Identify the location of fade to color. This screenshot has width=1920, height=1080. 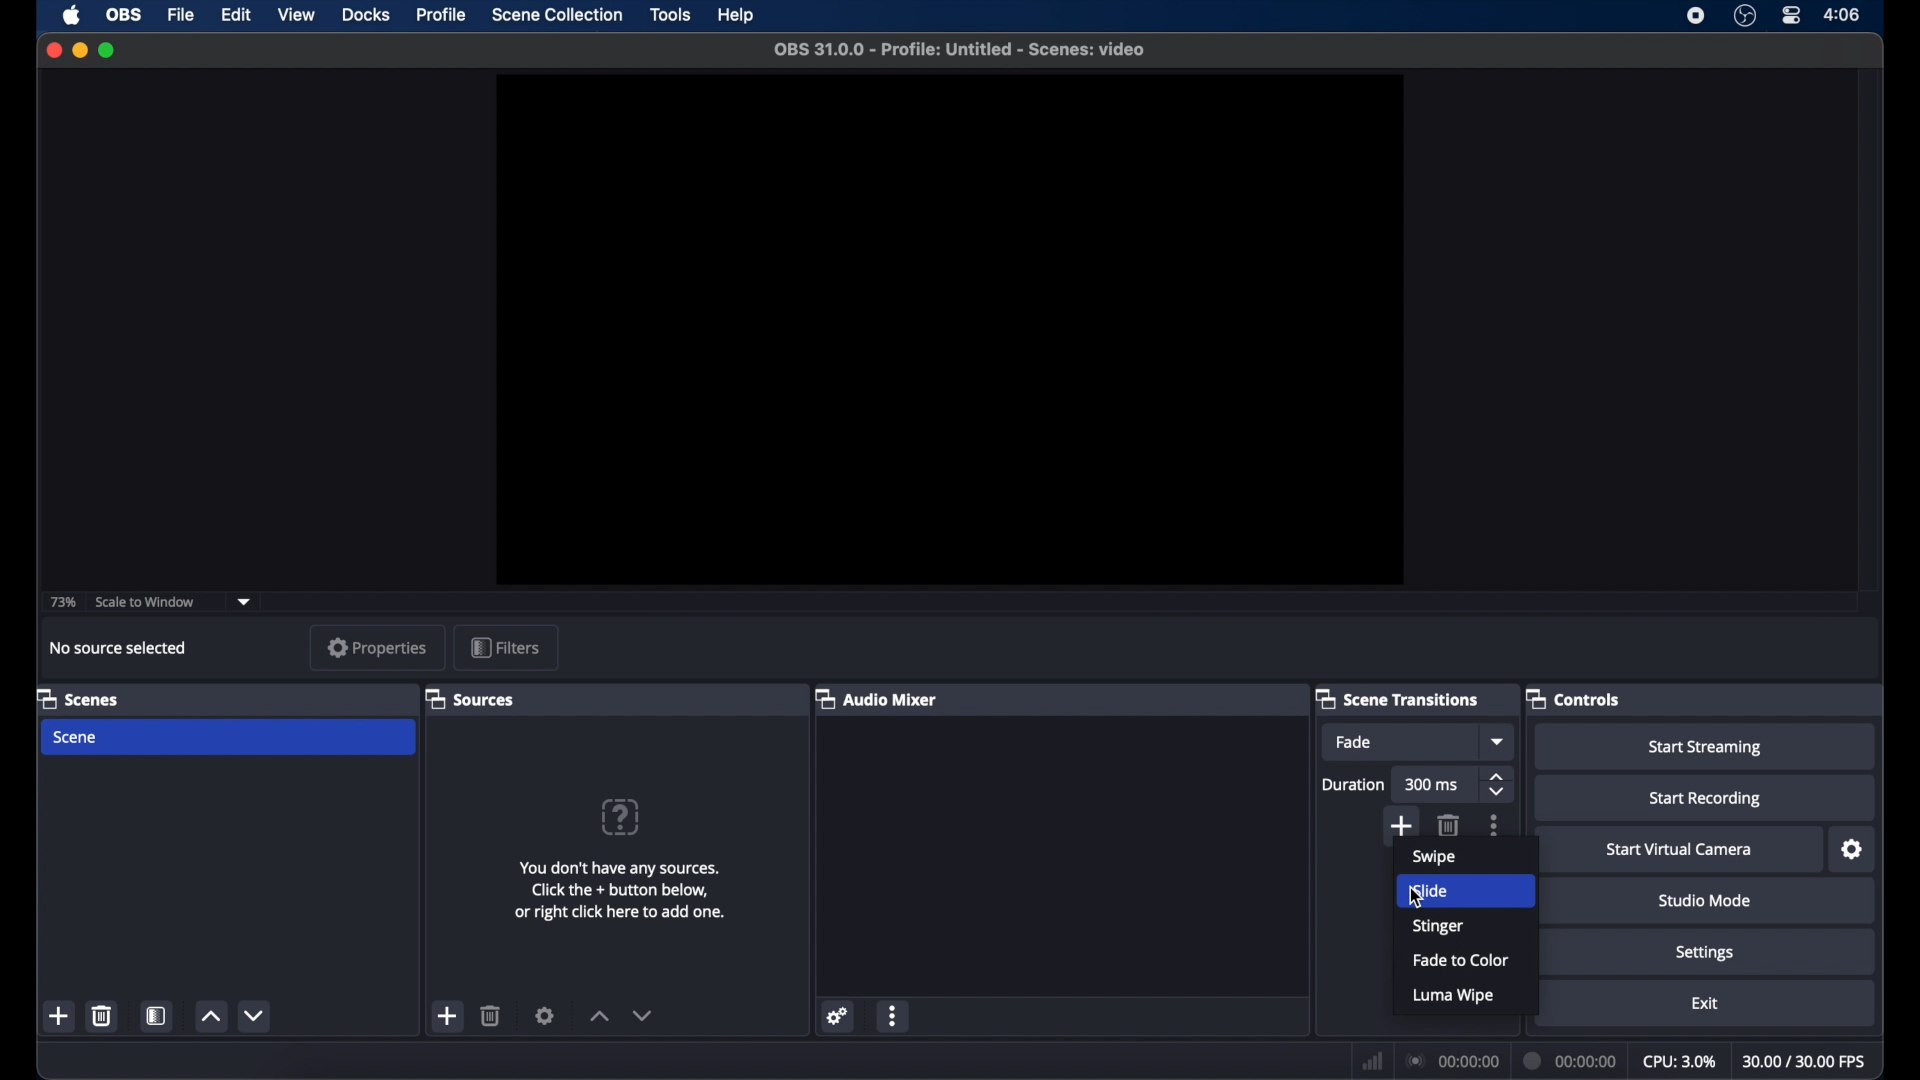
(1462, 960).